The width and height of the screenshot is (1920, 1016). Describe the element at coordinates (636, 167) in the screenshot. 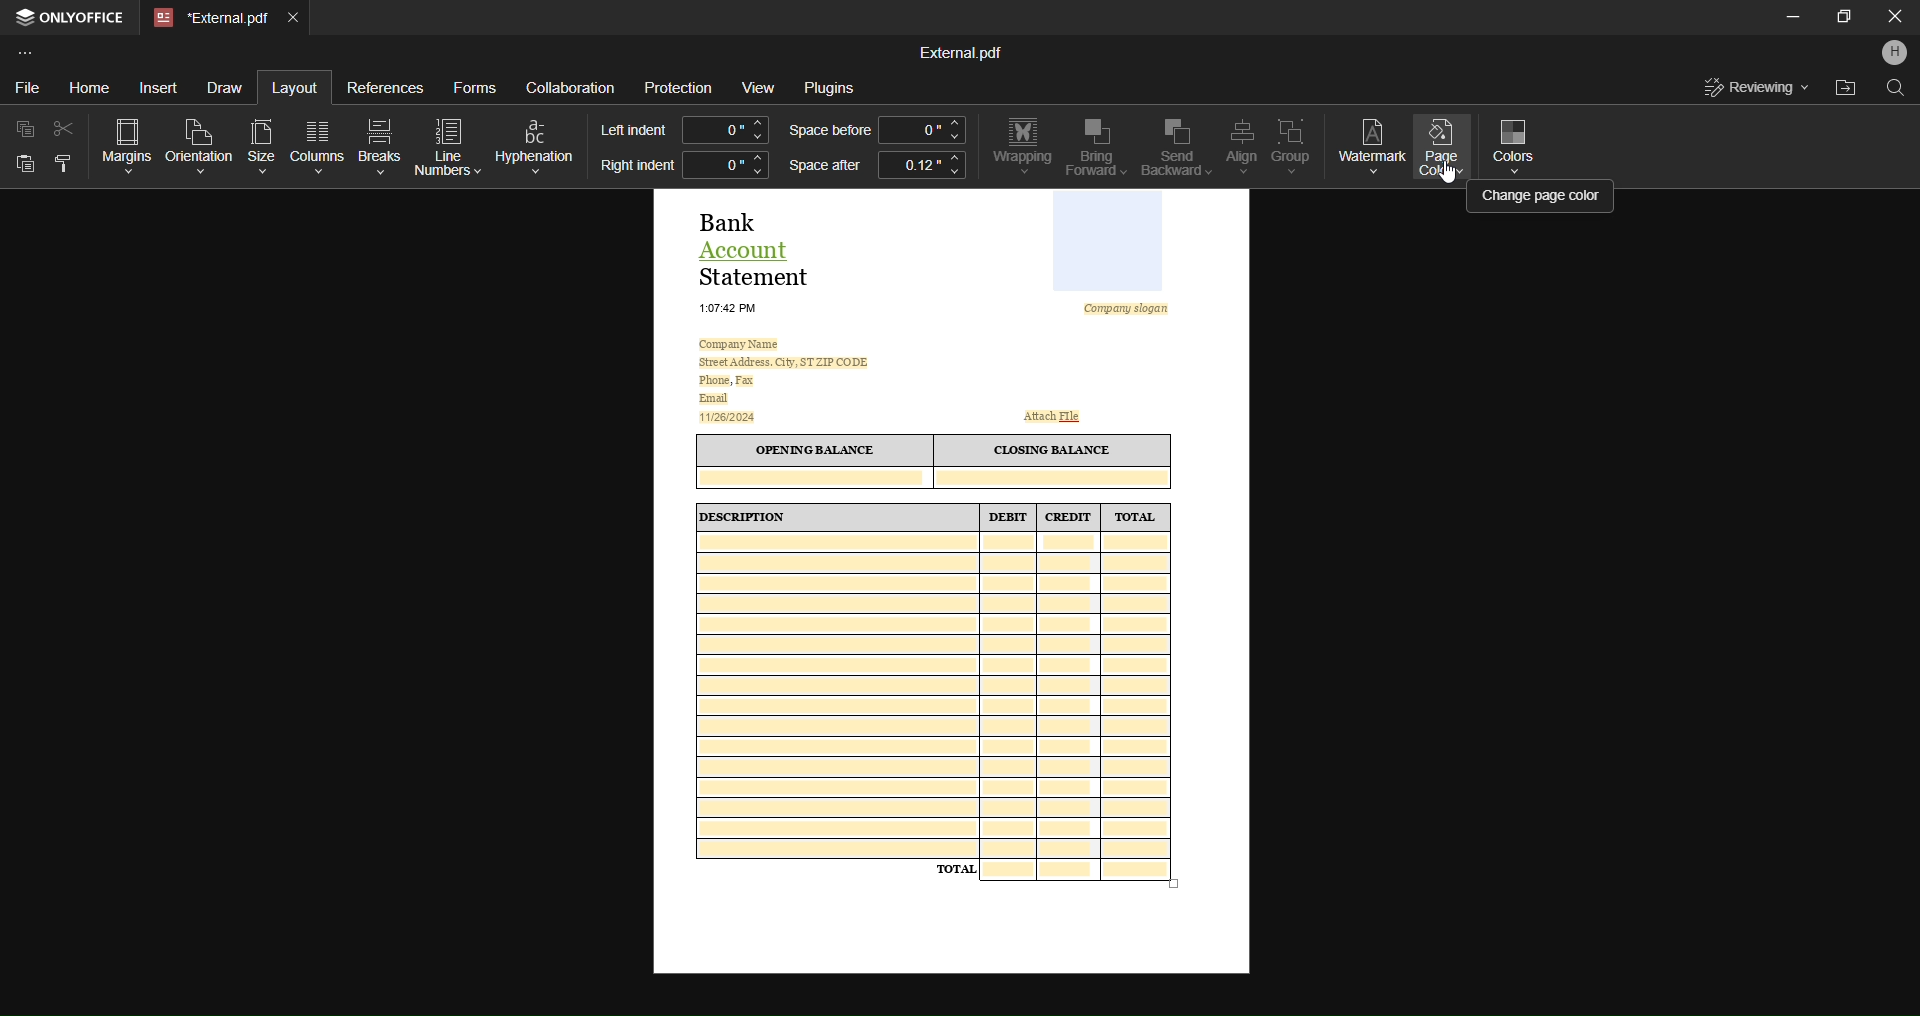

I see `Right Indent` at that location.